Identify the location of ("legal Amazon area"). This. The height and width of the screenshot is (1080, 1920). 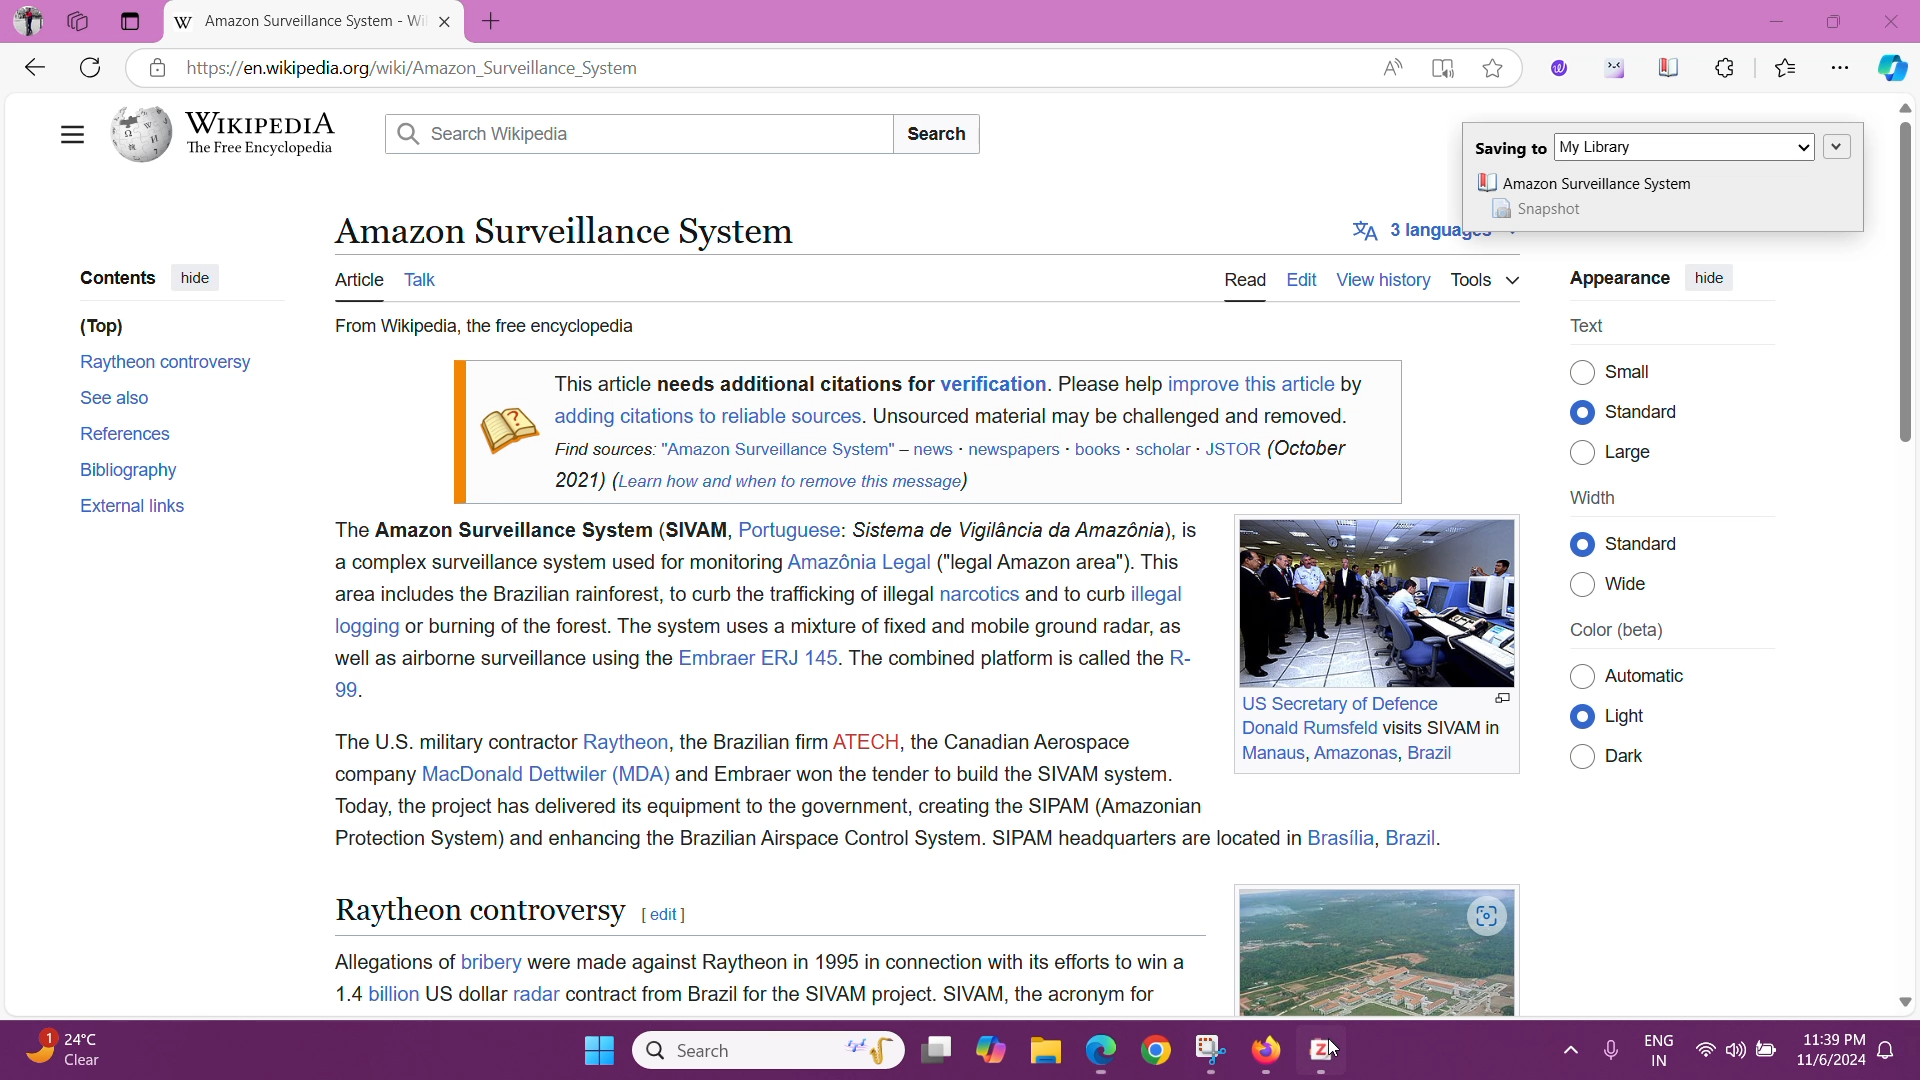
(1063, 561).